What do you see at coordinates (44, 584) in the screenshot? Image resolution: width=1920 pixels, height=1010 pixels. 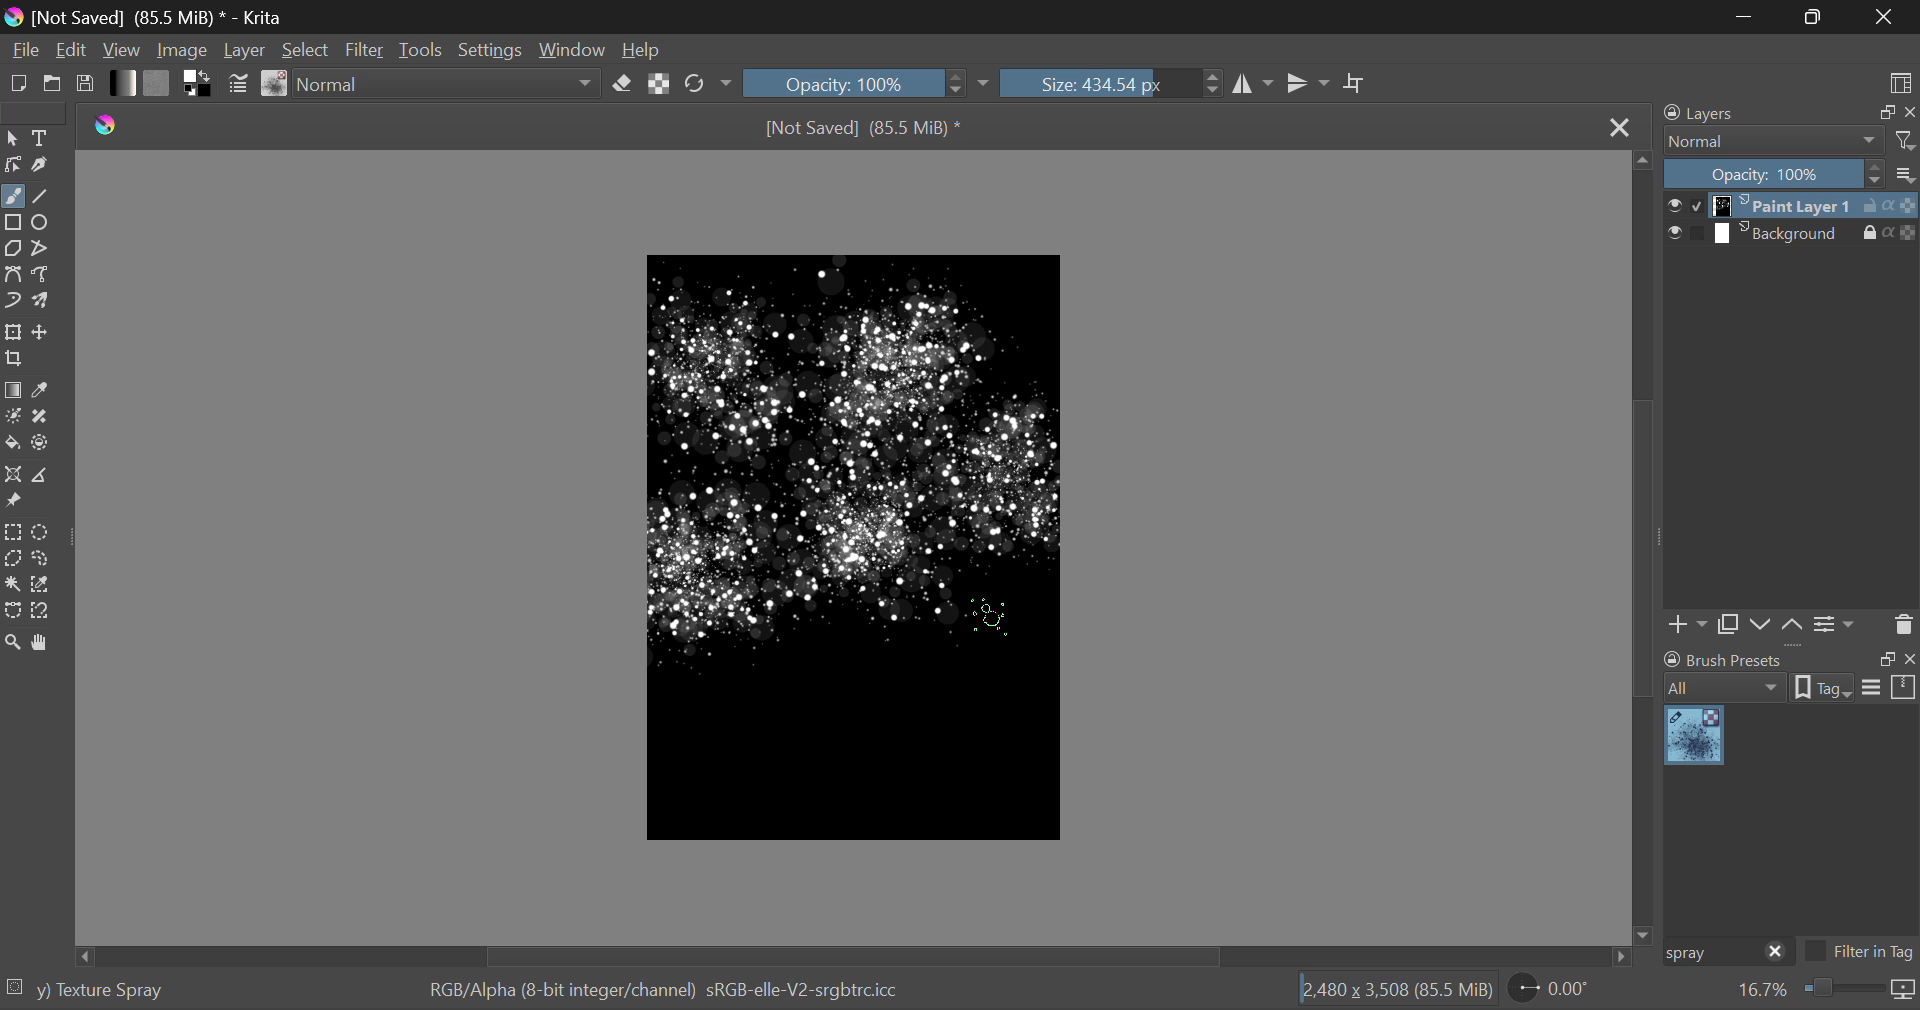 I see `Similar Color Selector` at bounding box center [44, 584].